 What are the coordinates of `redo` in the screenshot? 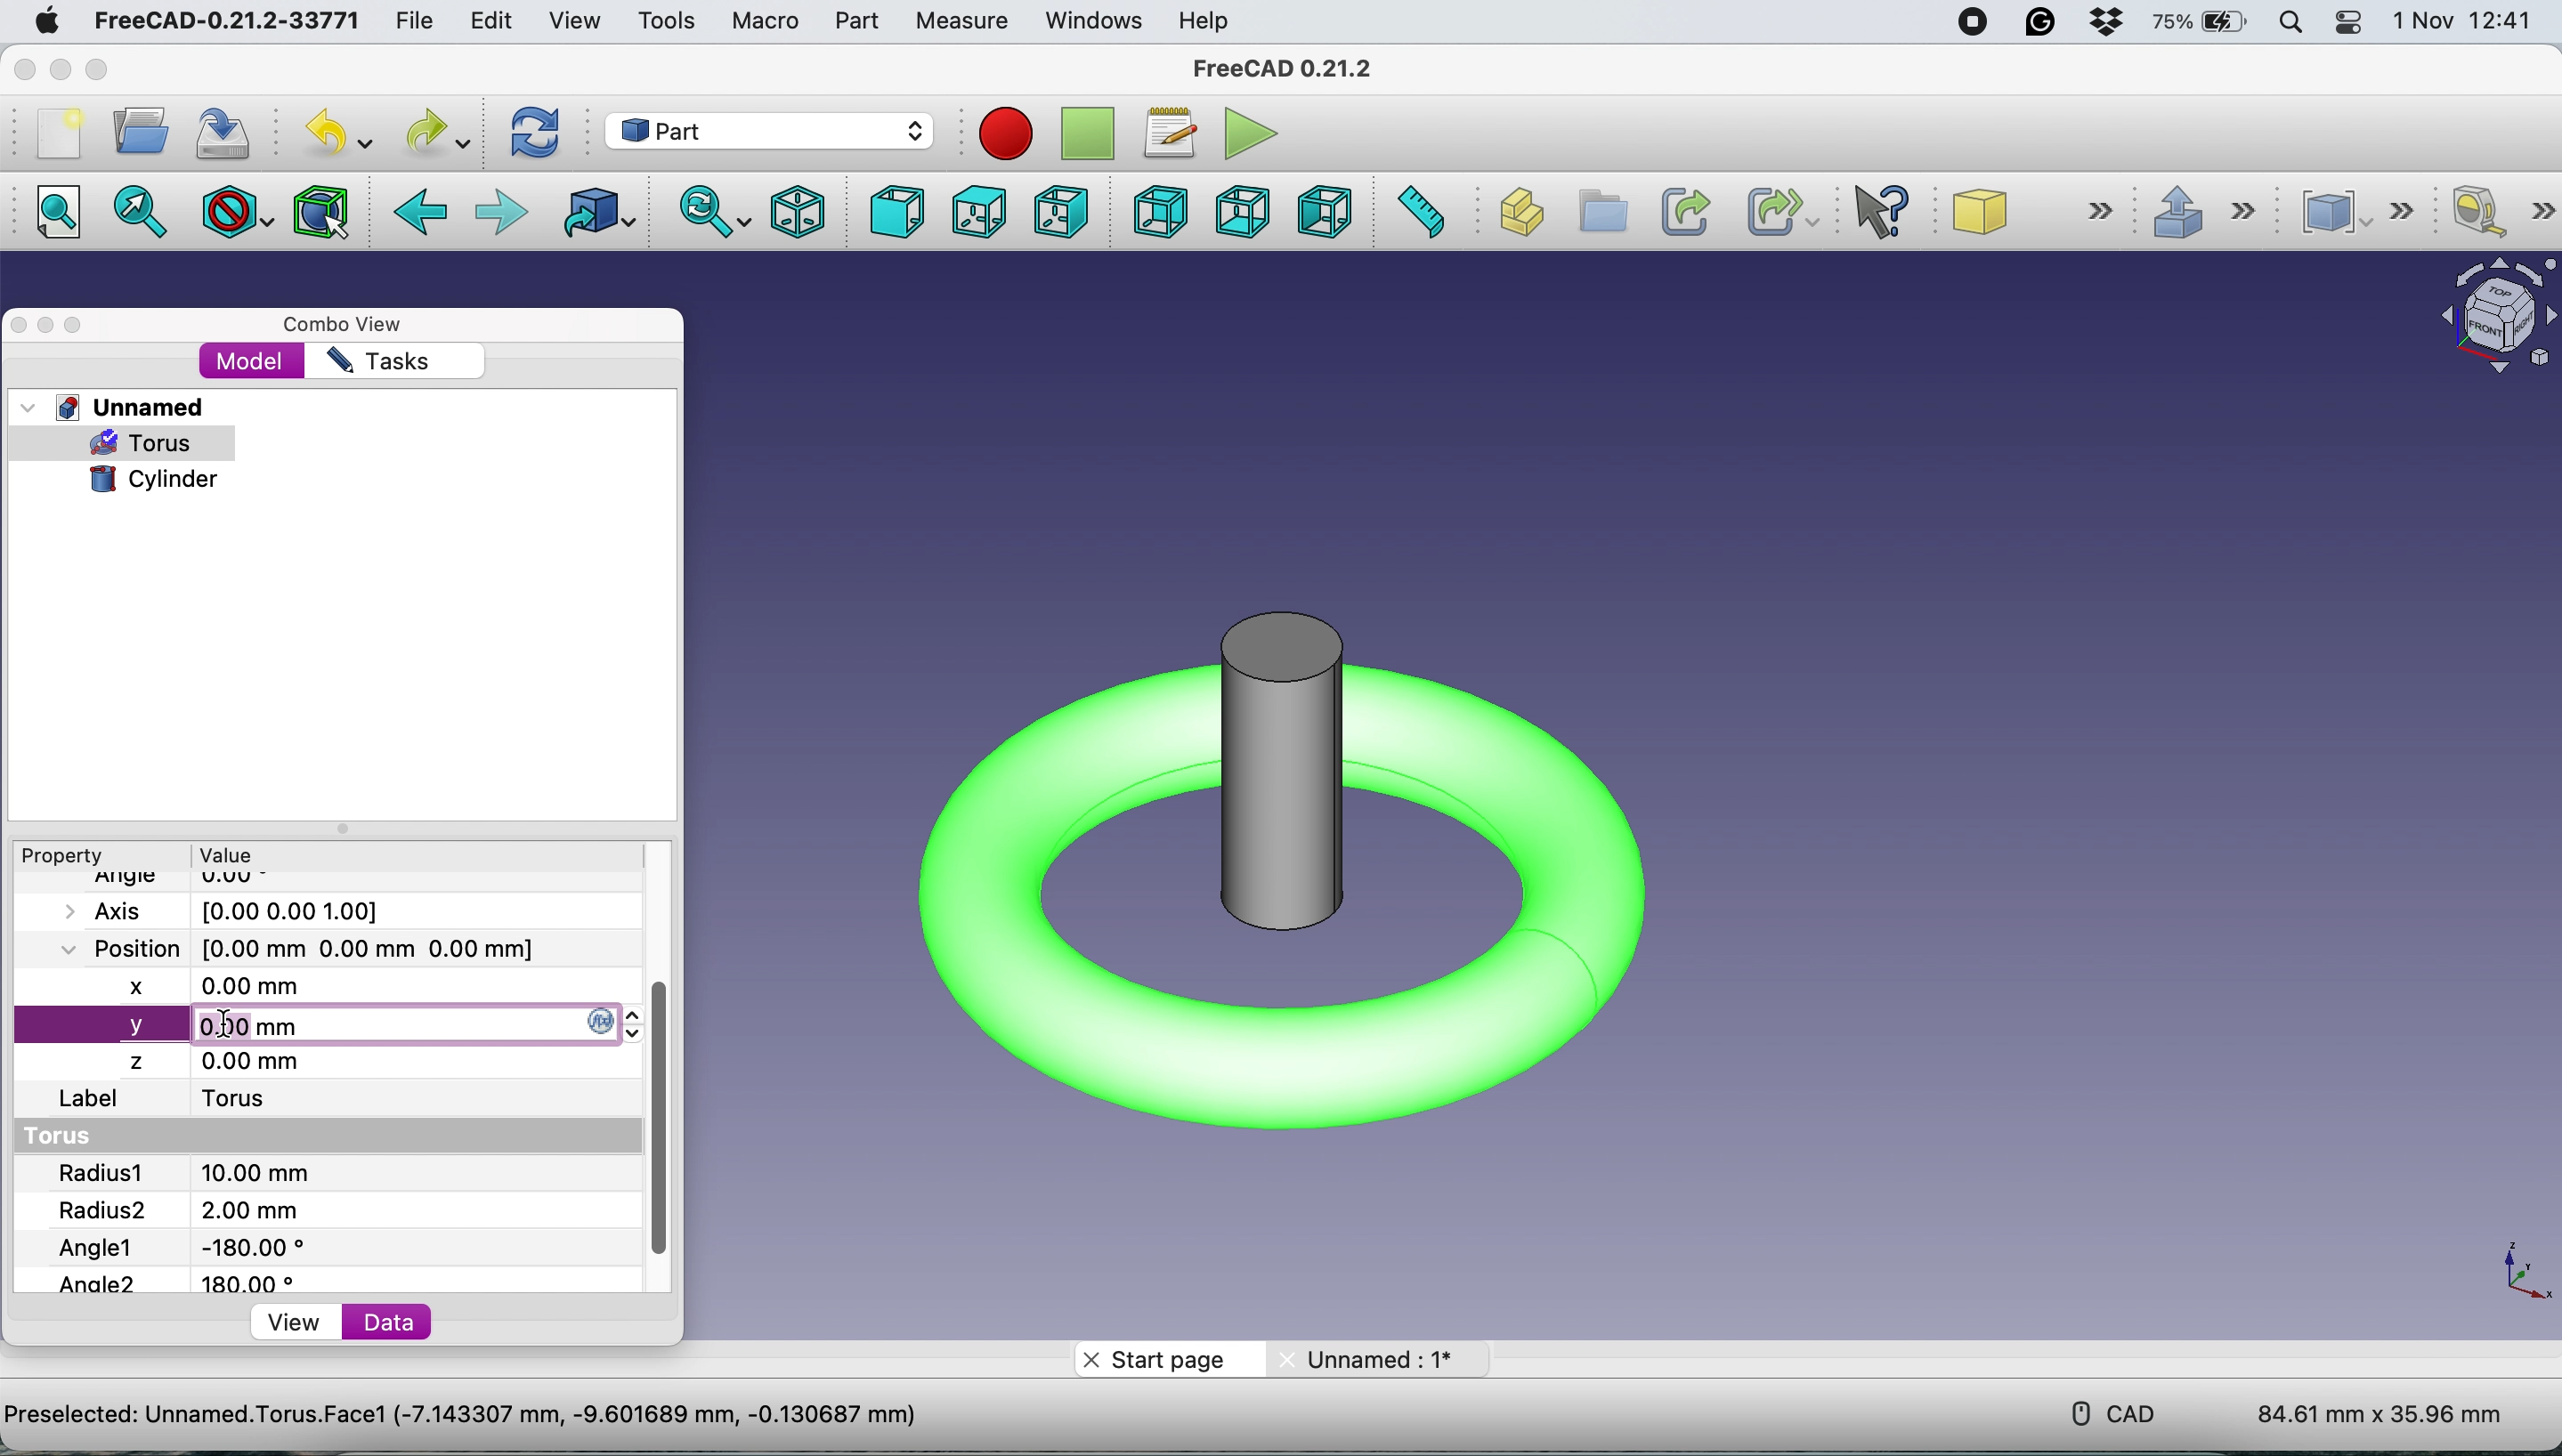 It's located at (433, 130).